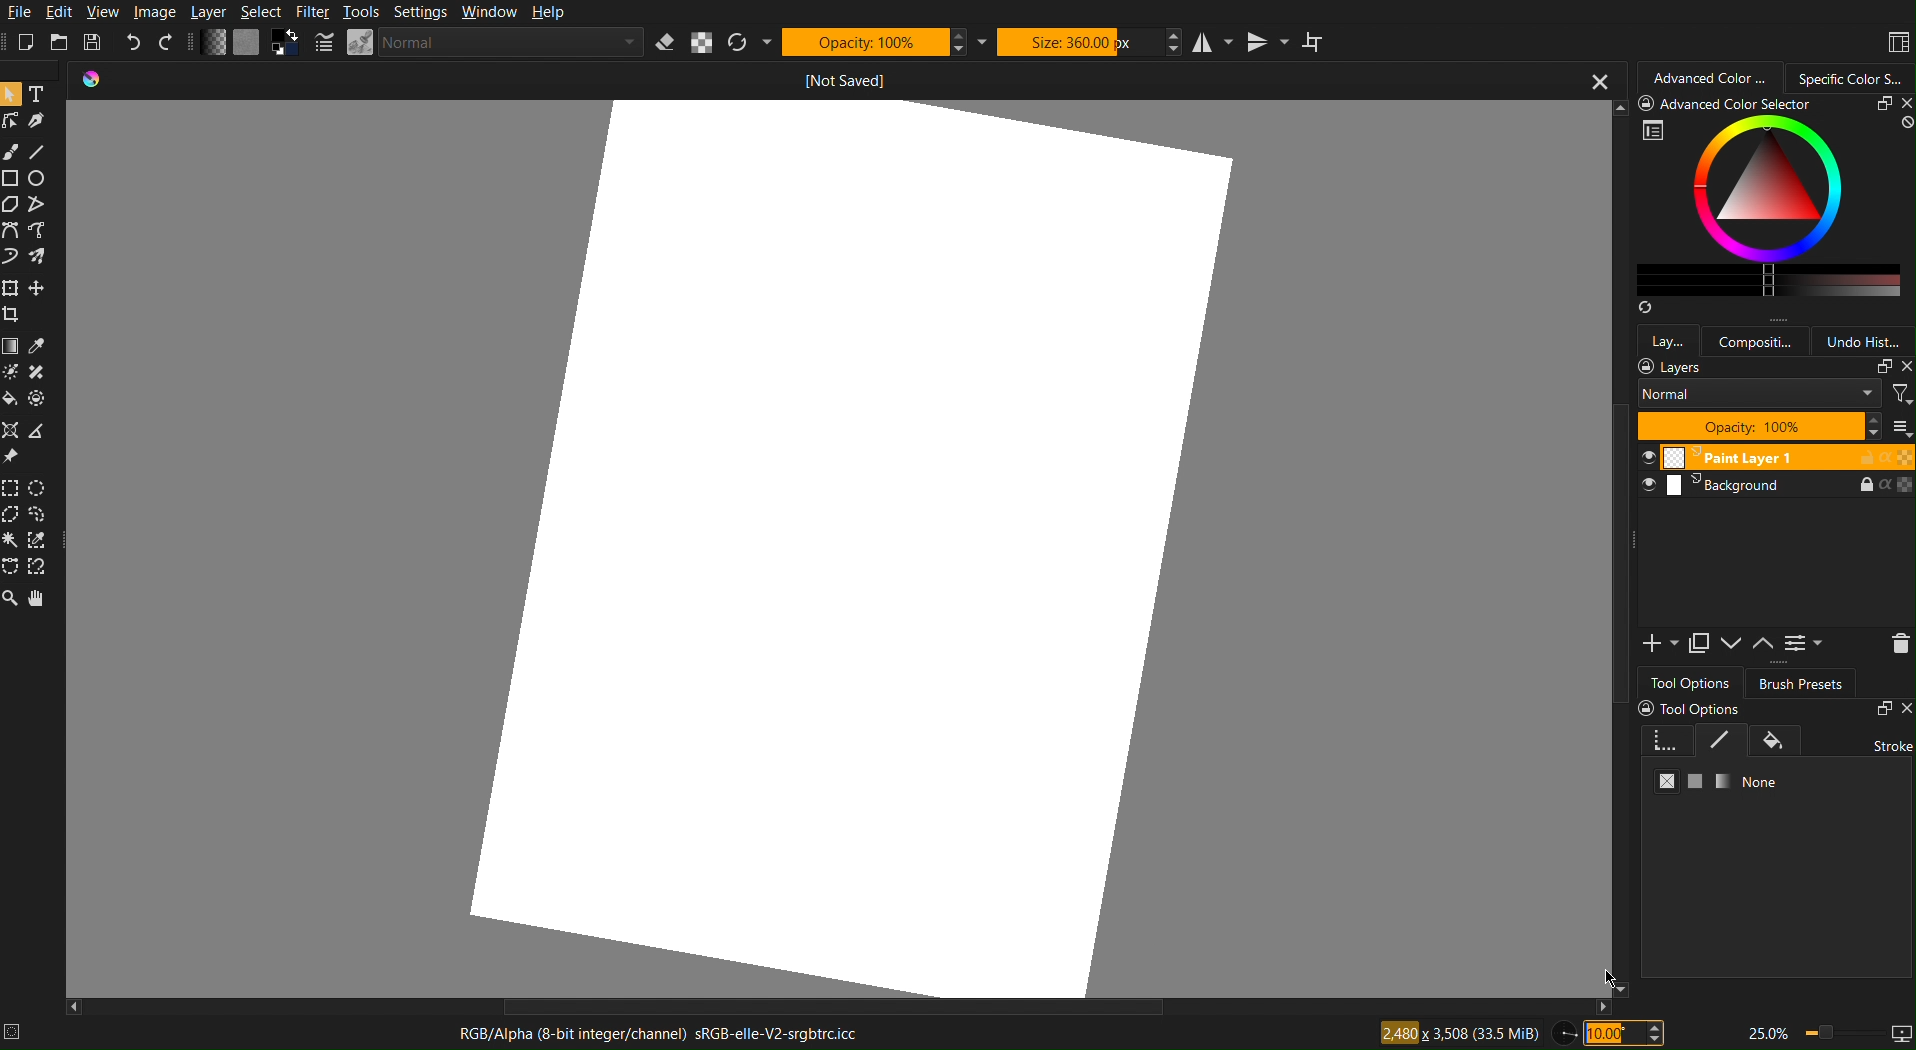 This screenshot has width=1916, height=1050. What do you see at coordinates (1317, 41) in the screenshot?
I see `Wrap around` at bounding box center [1317, 41].